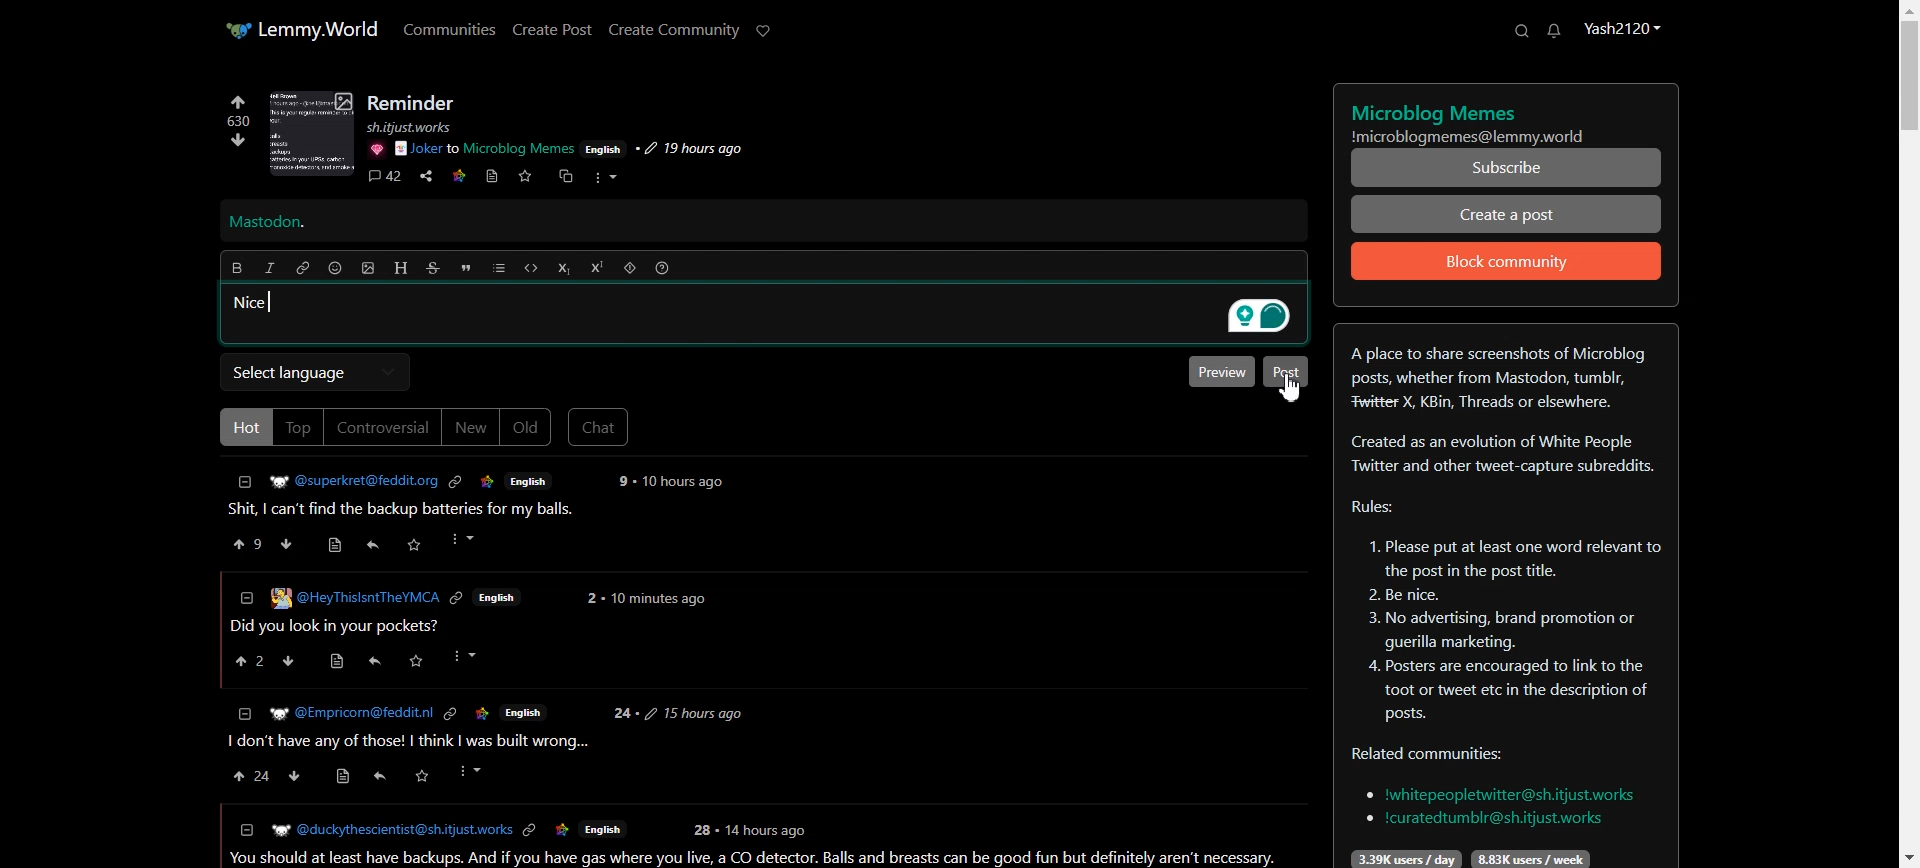 The height and width of the screenshot is (868, 1920). What do you see at coordinates (450, 28) in the screenshot?
I see `Communities` at bounding box center [450, 28].